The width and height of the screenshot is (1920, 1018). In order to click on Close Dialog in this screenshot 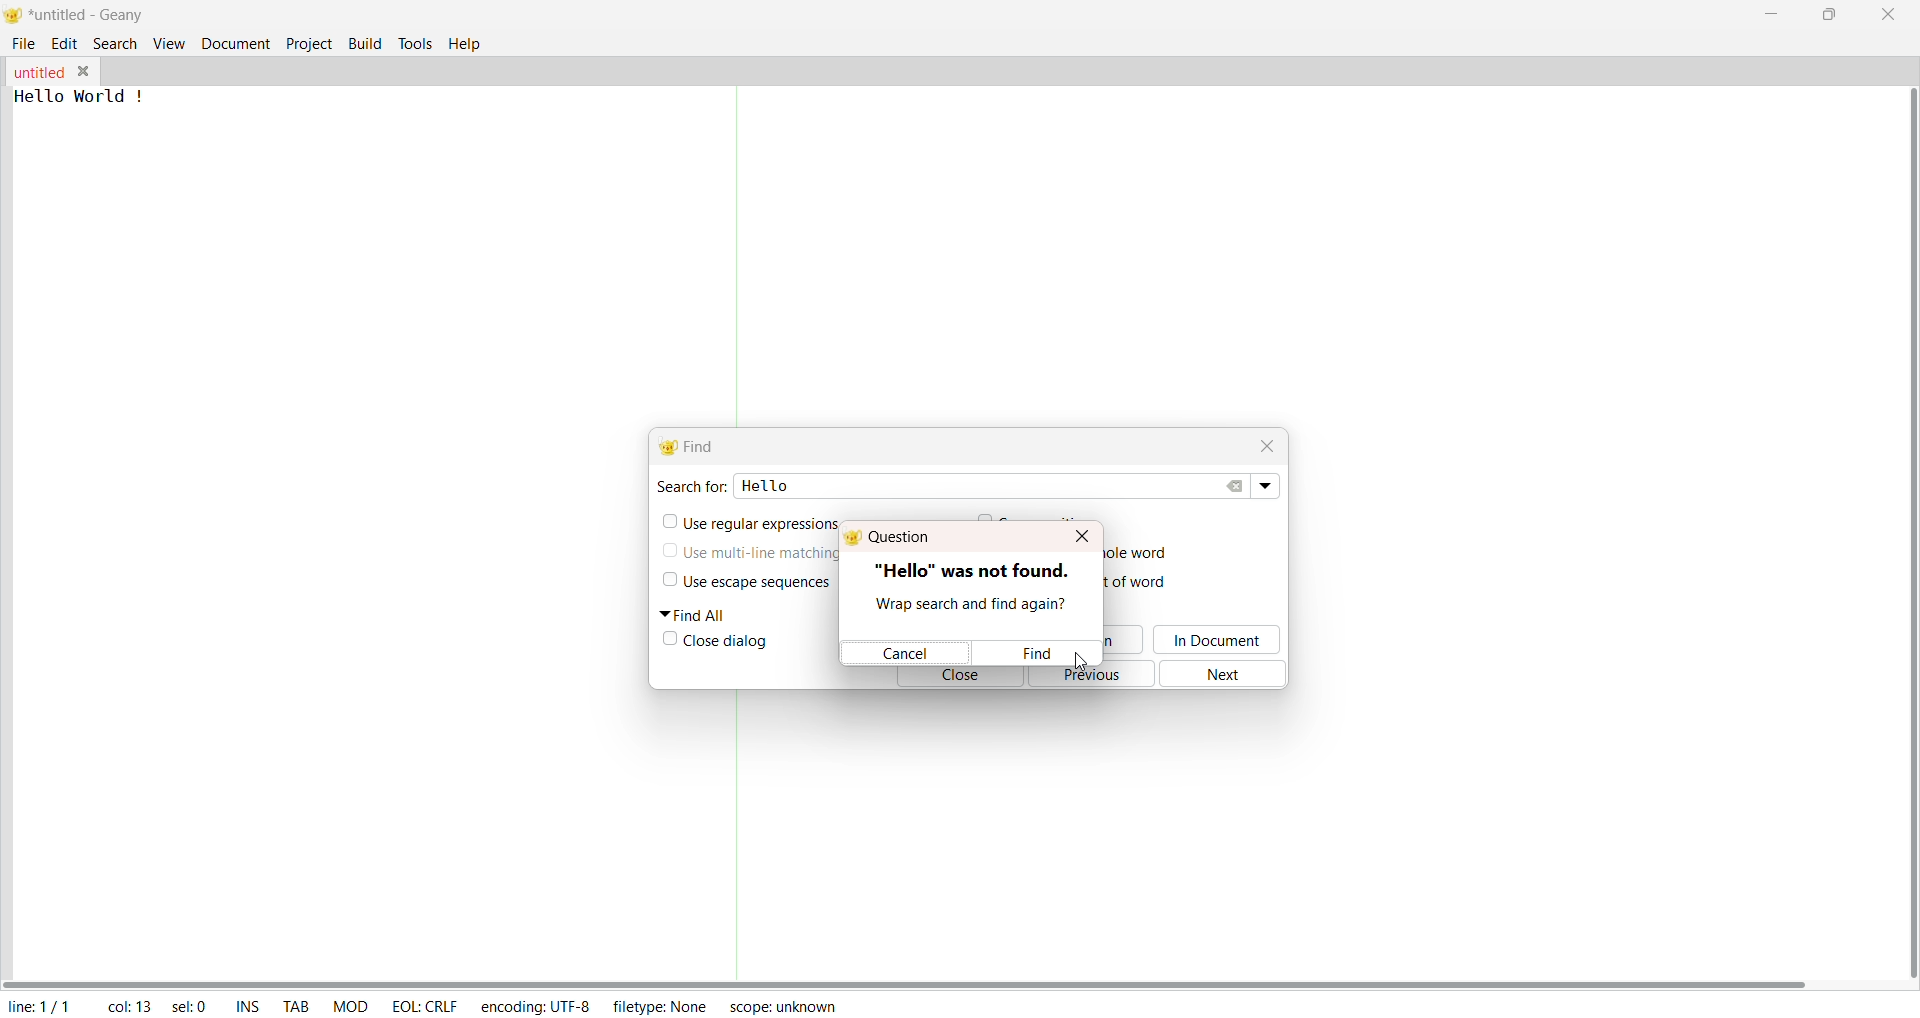, I will do `click(730, 644)`.